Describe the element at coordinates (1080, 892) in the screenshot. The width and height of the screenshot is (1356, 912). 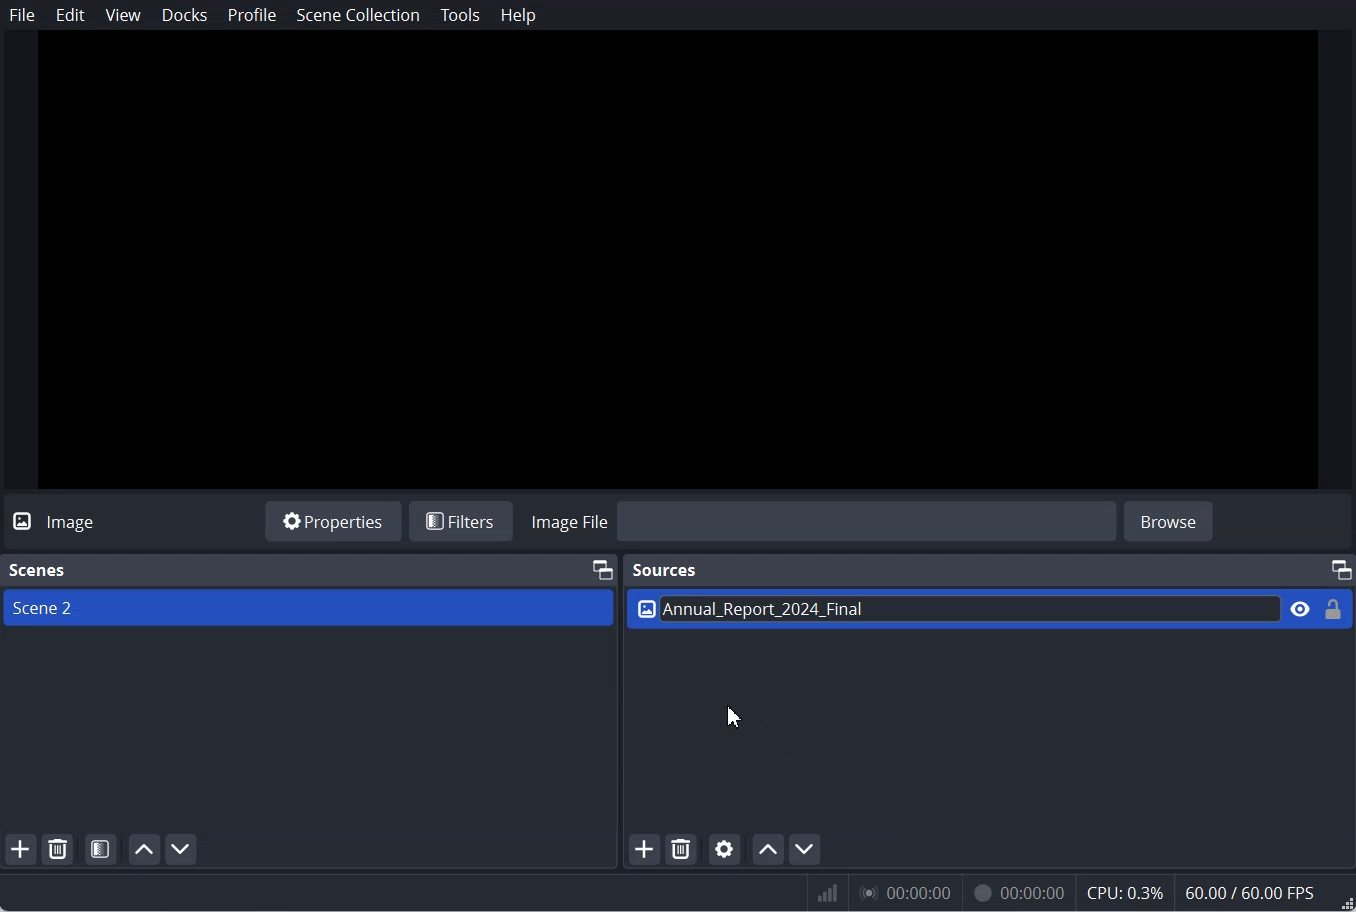
I see `Numeric results` at that location.